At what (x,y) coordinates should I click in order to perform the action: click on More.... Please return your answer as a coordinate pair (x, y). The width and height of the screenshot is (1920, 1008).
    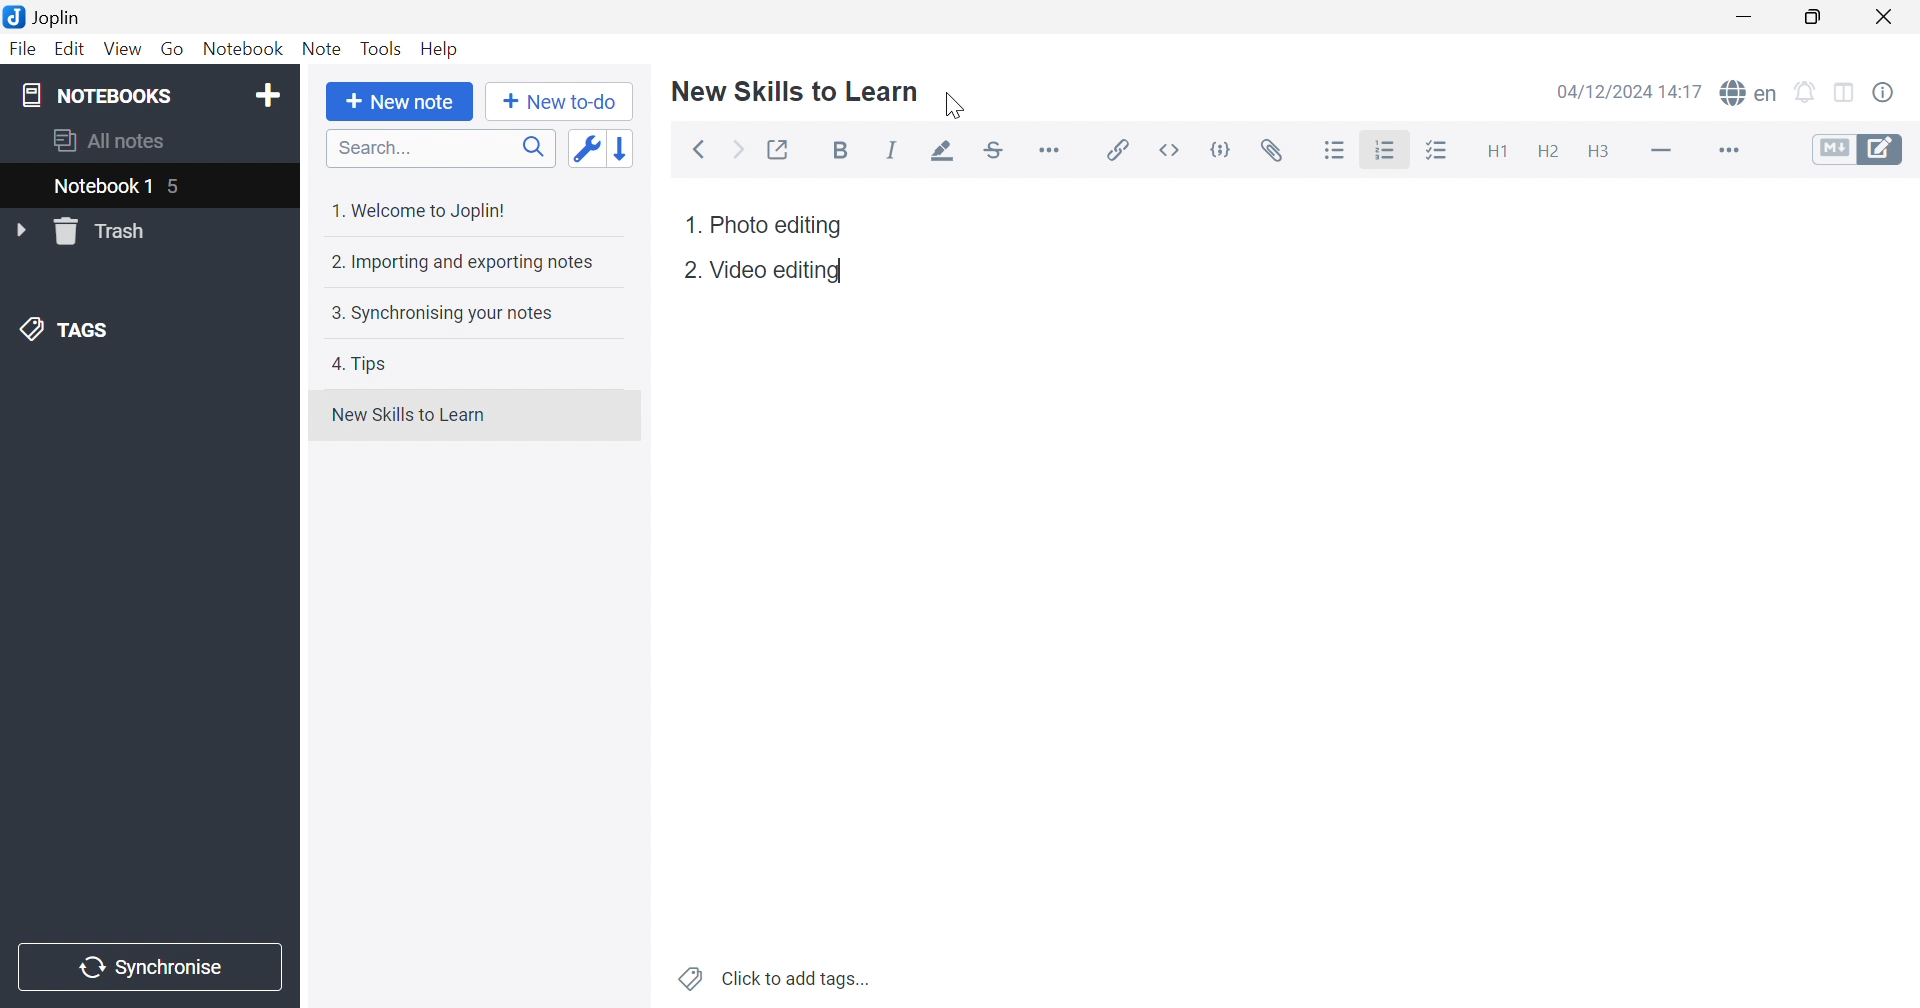
    Looking at the image, I should click on (1726, 152).